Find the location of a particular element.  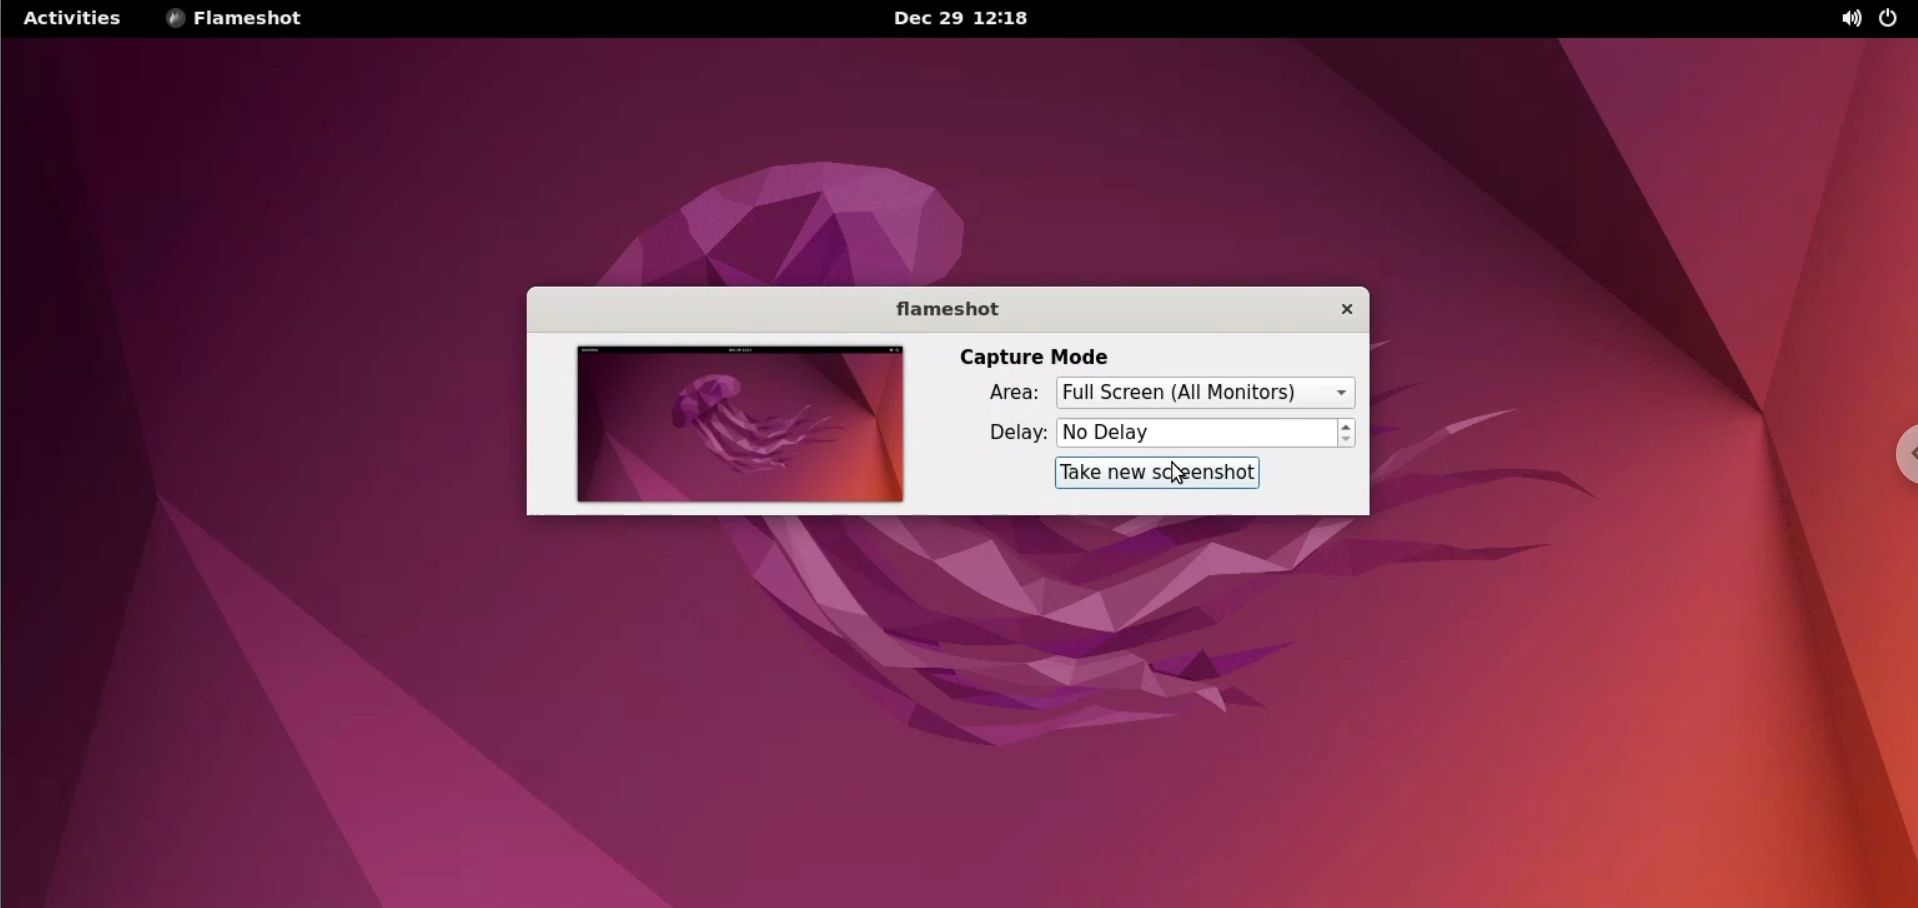

flameshot options is located at coordinates (242, 20).